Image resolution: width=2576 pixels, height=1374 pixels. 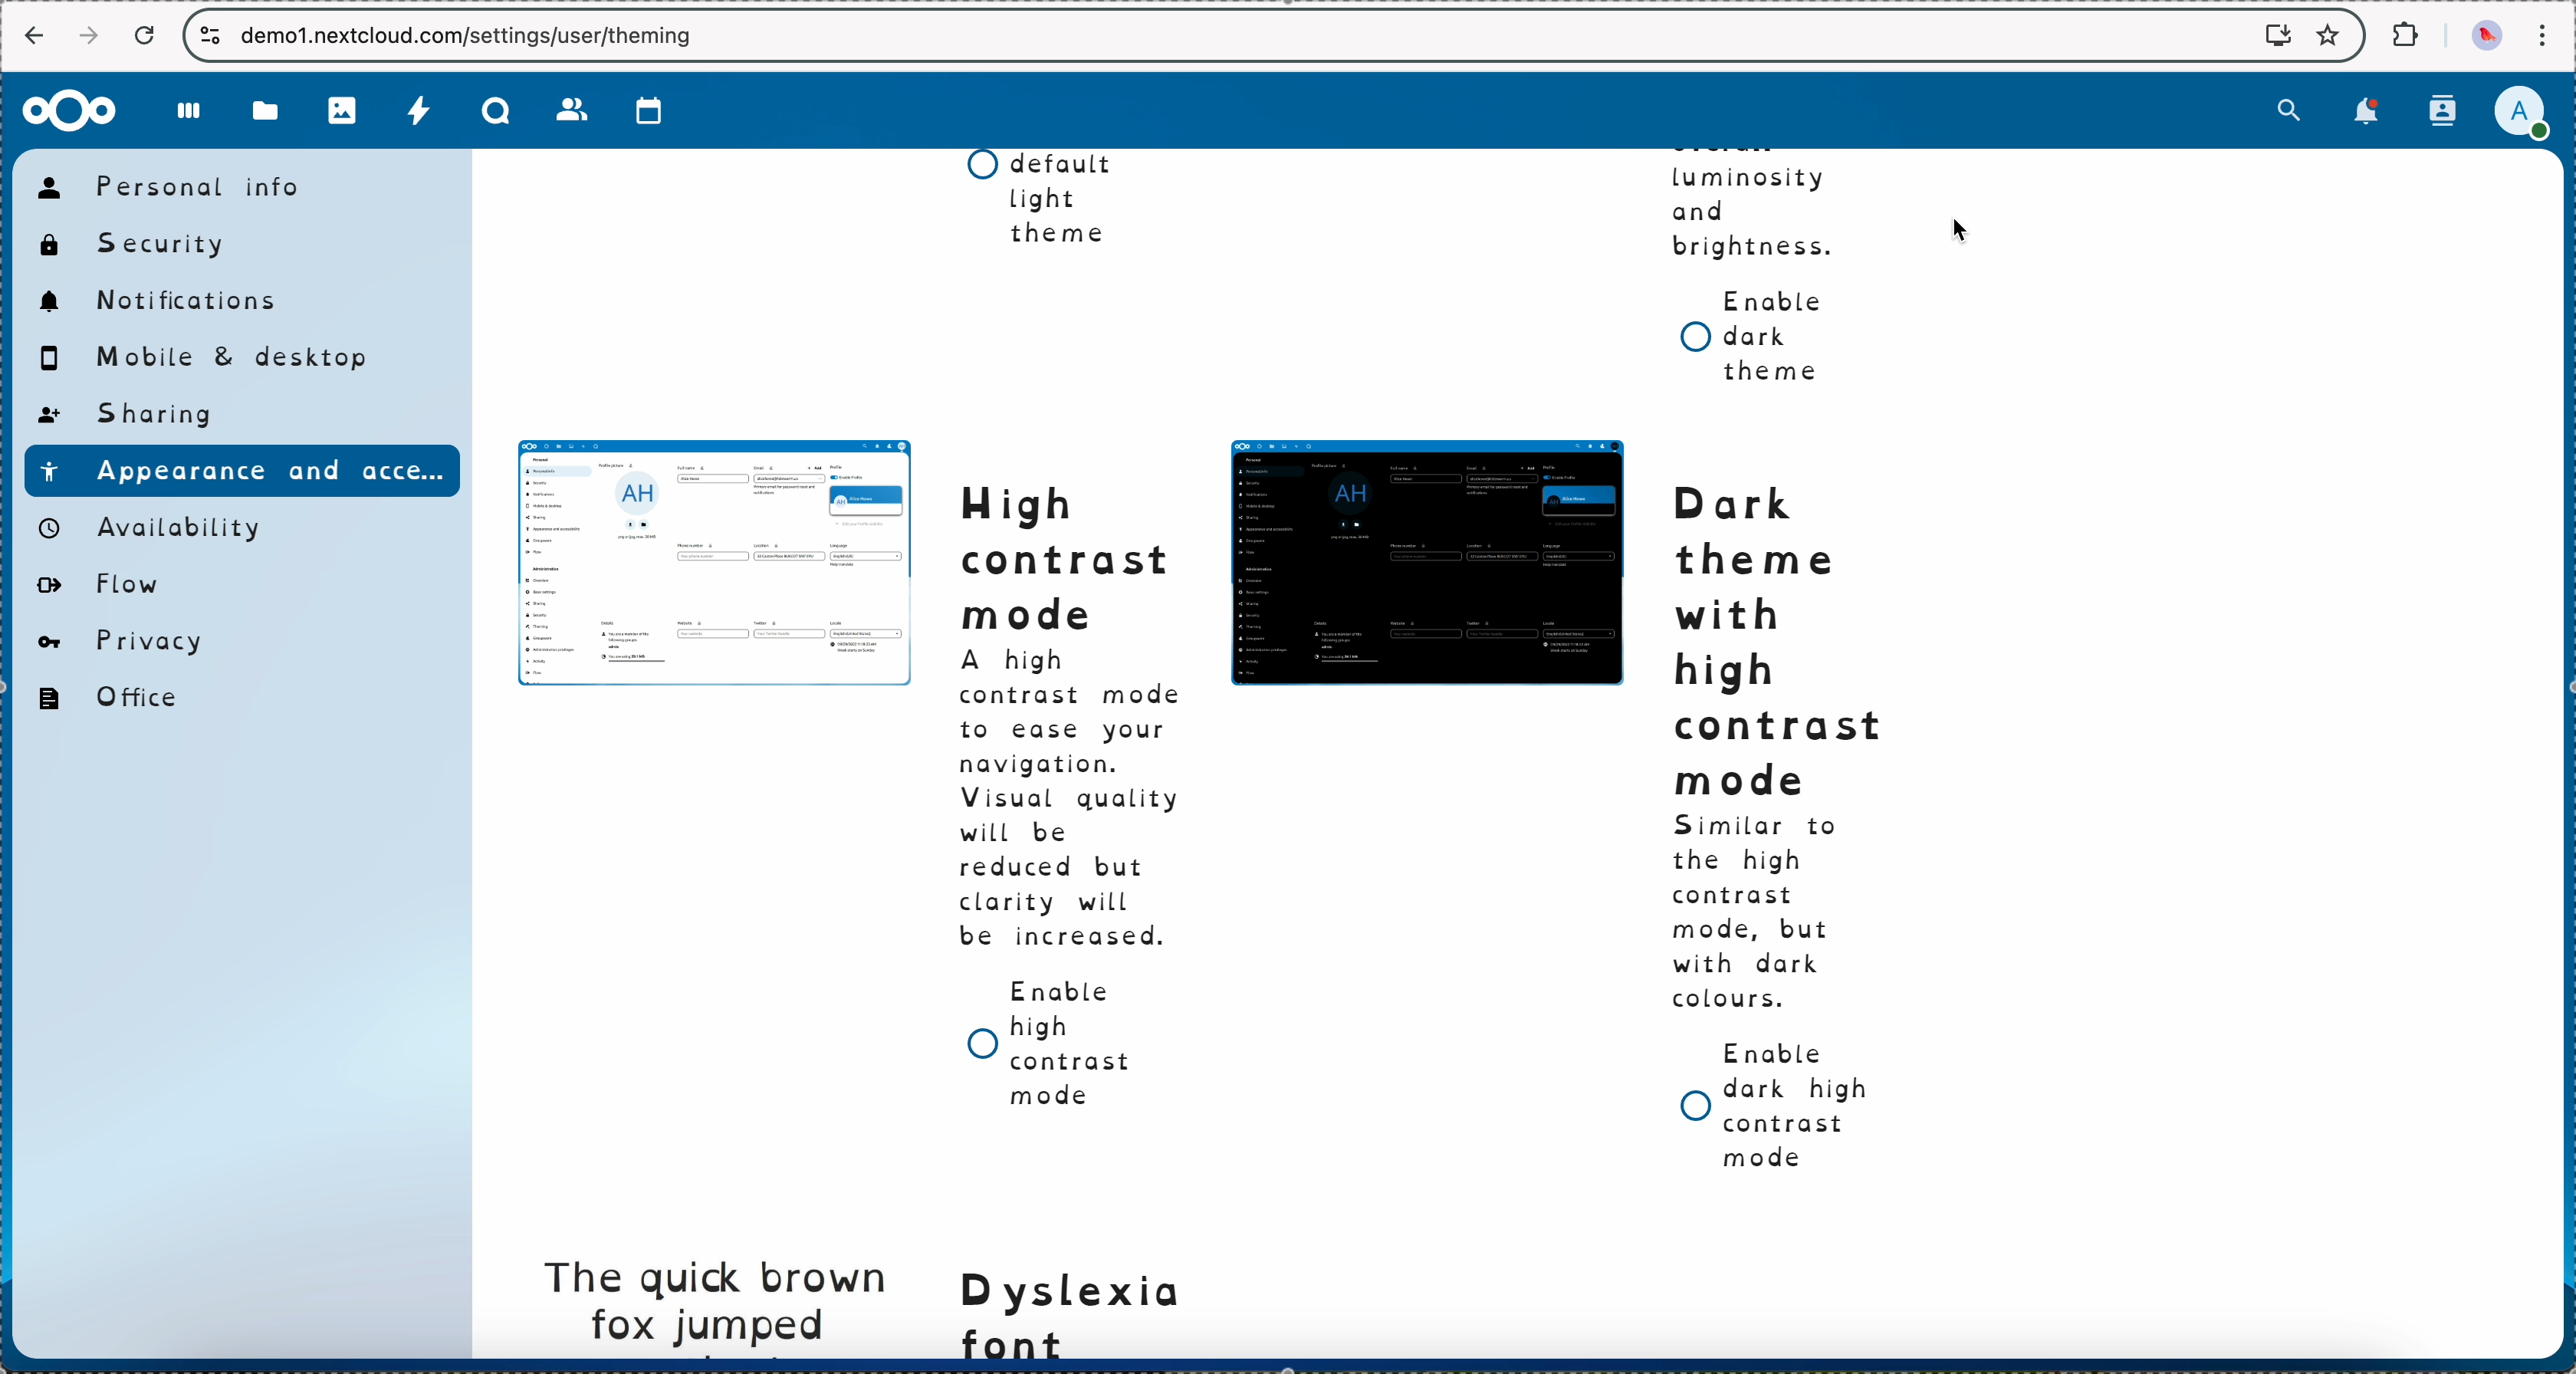 I want to click on activity, so click(x=415, y=113).